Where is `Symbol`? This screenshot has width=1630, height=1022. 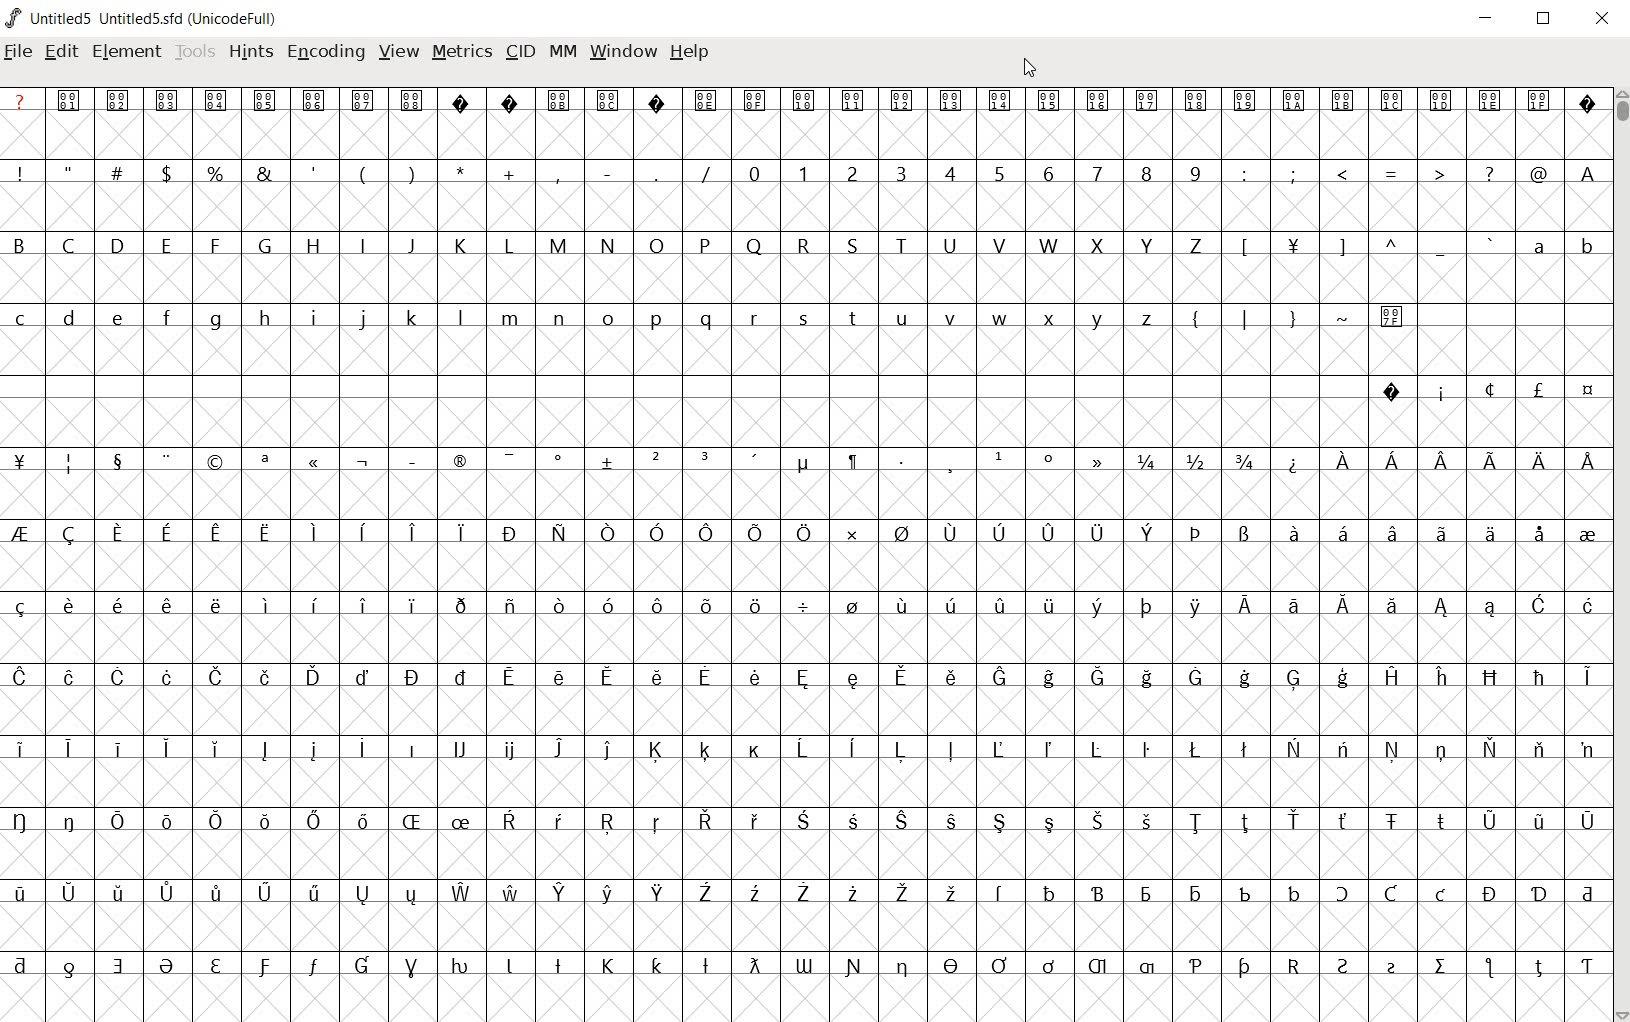 Symbol is located at coordinates (216, 750).